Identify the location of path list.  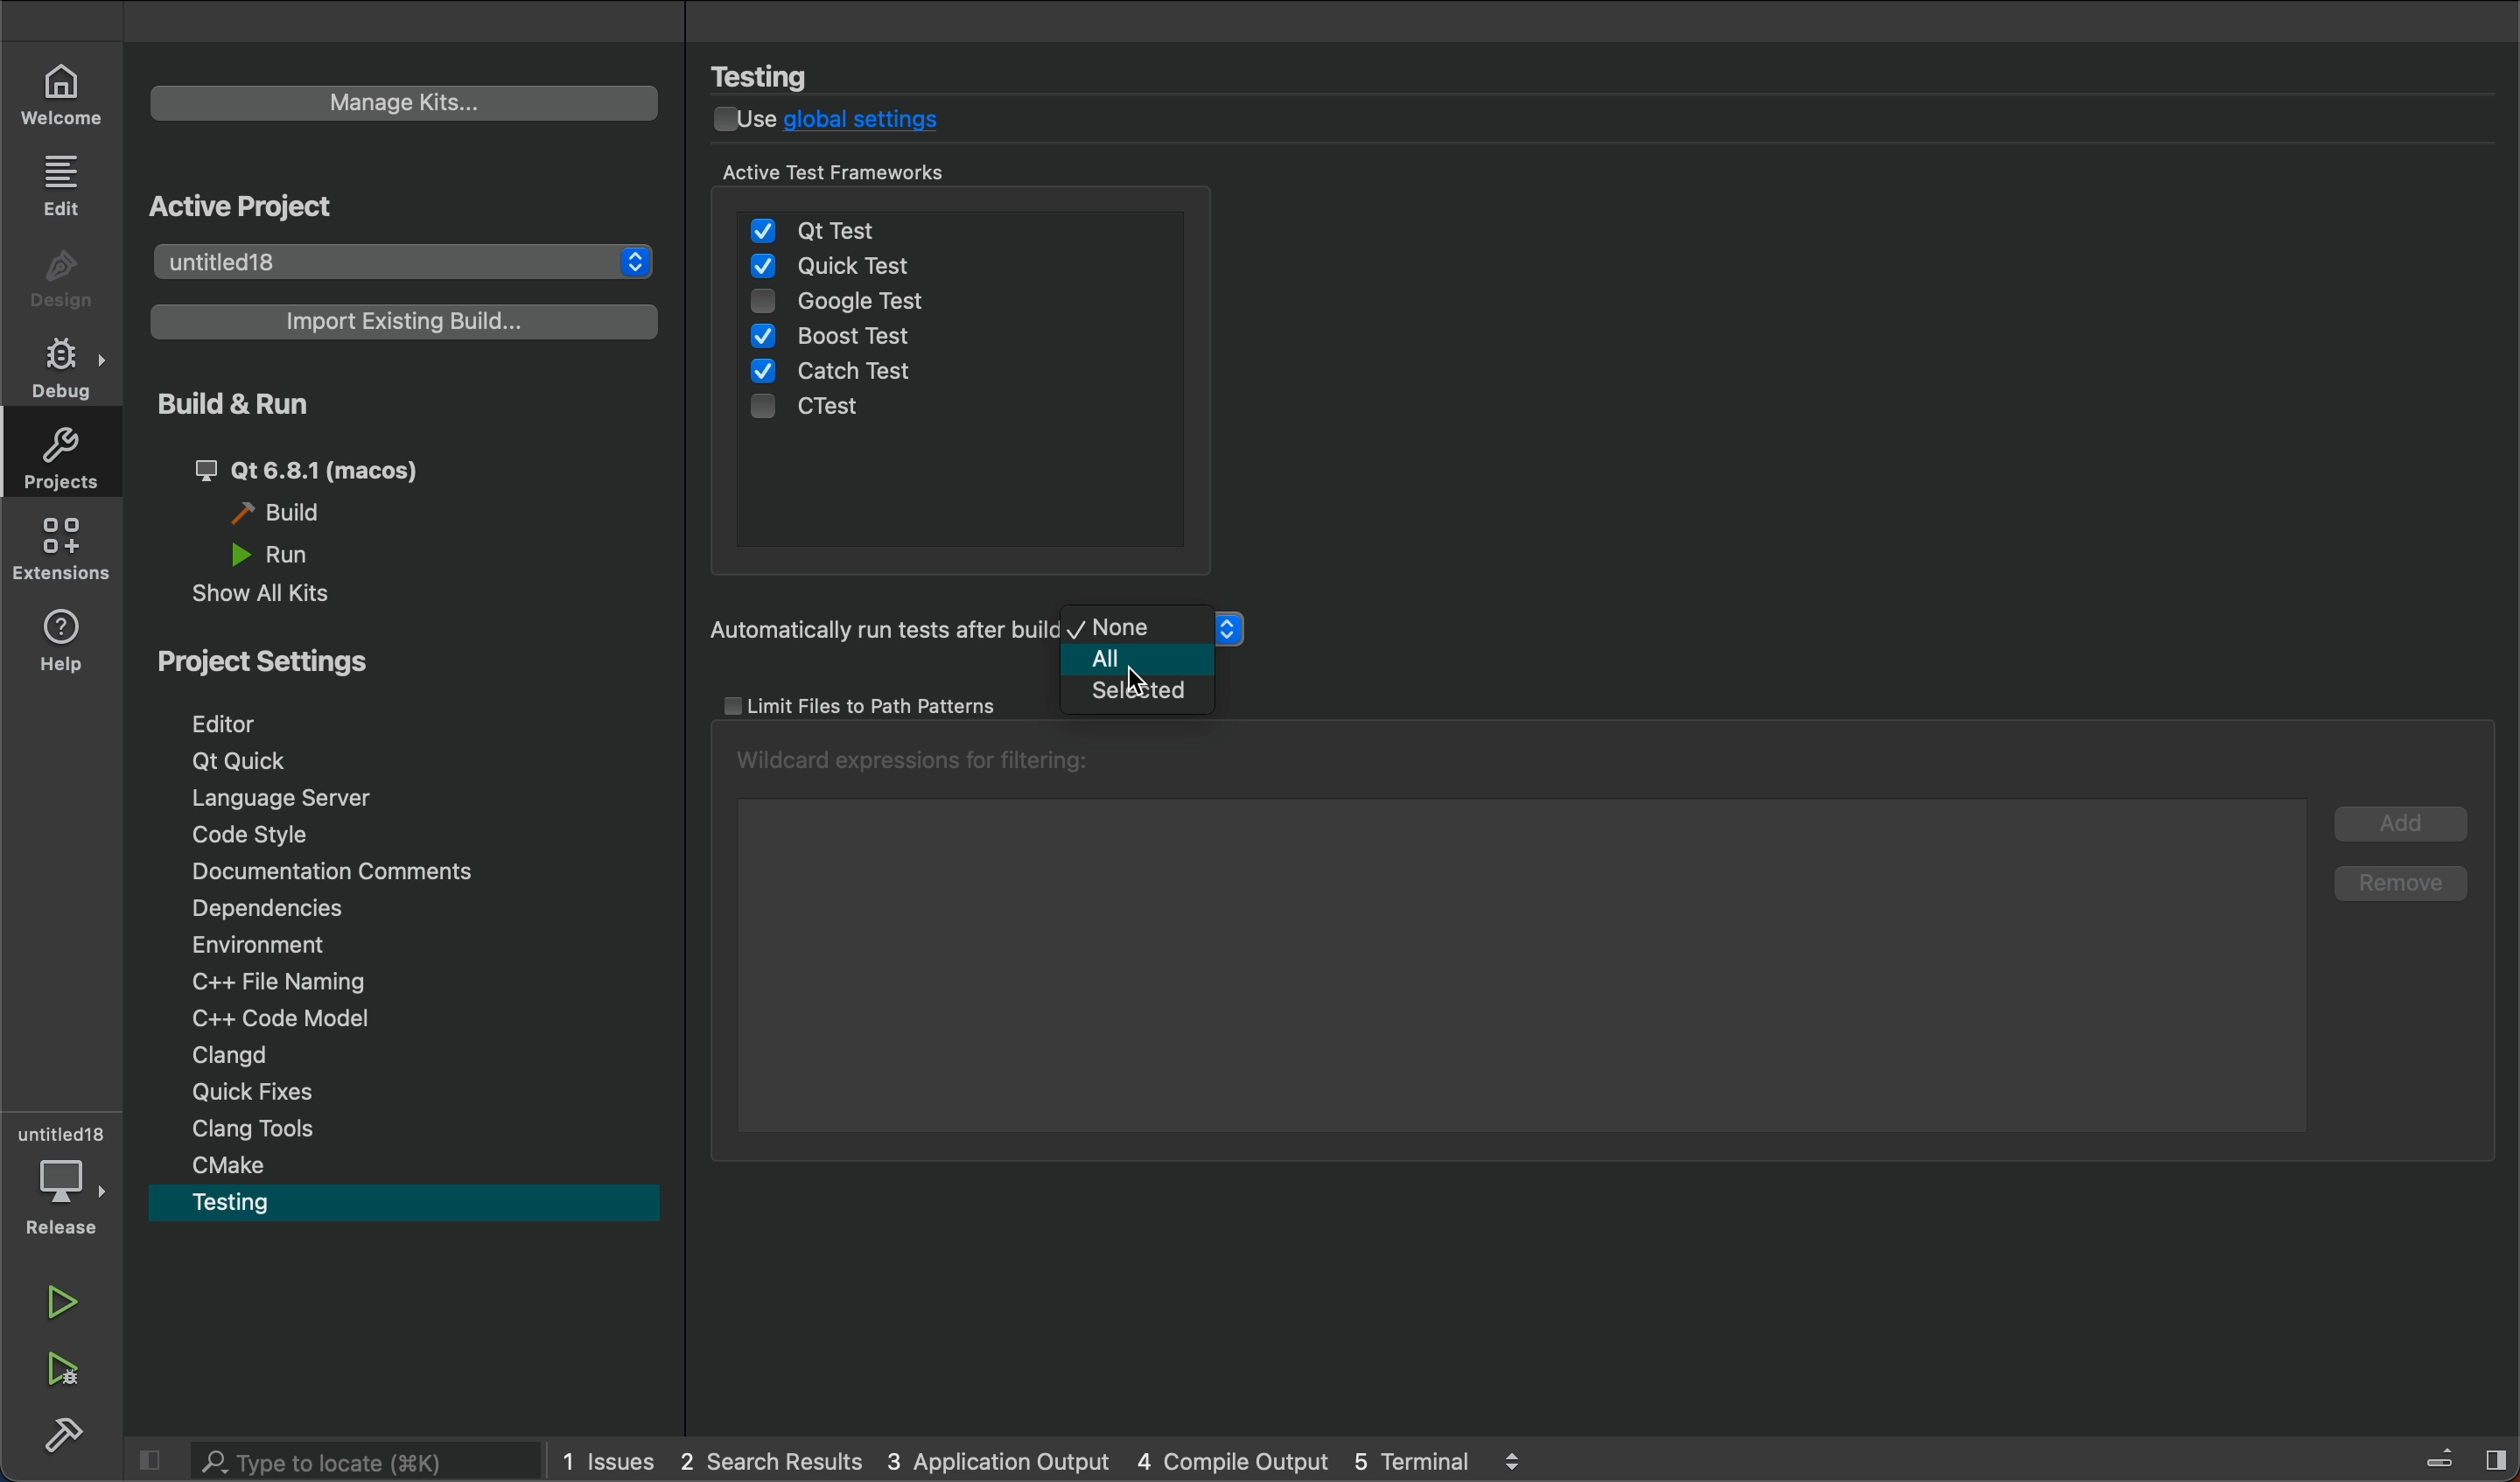
(1509, 942).